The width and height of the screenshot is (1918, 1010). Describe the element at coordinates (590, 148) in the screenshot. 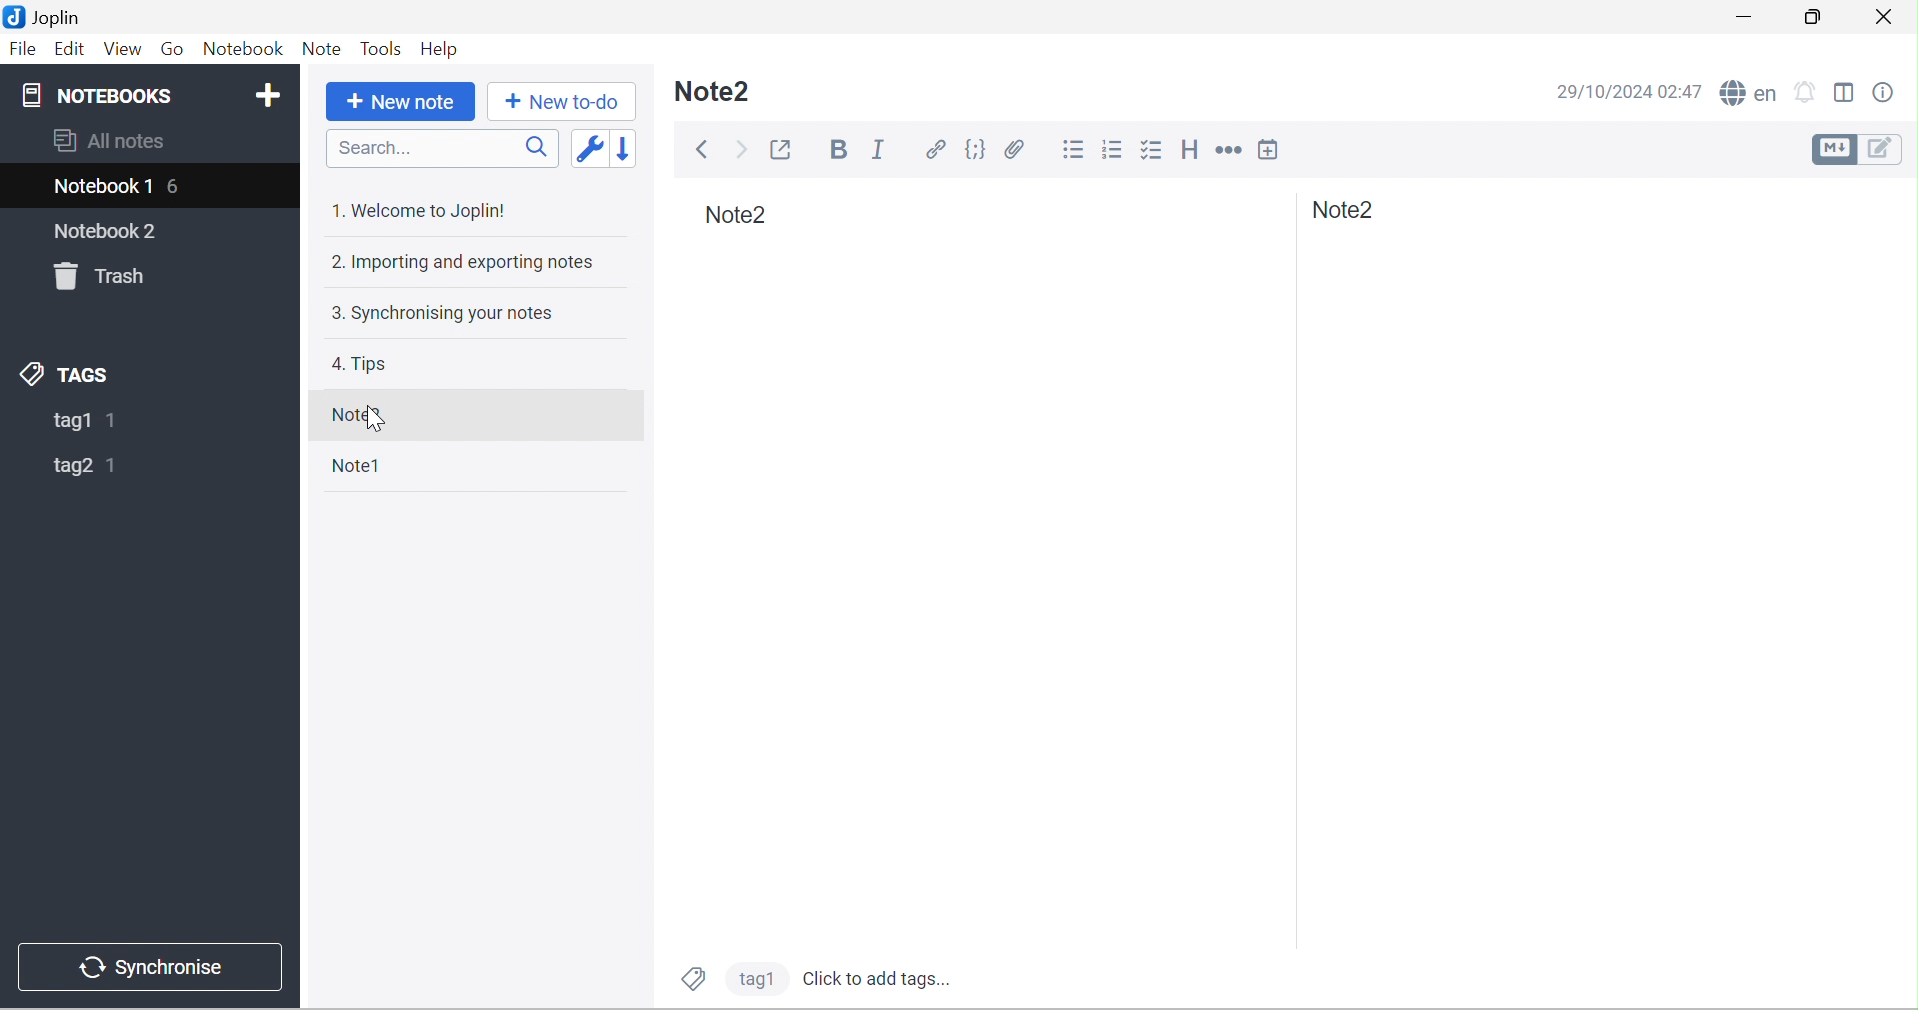

I see `Toggle sort order field: updated date -> created date` at that location.